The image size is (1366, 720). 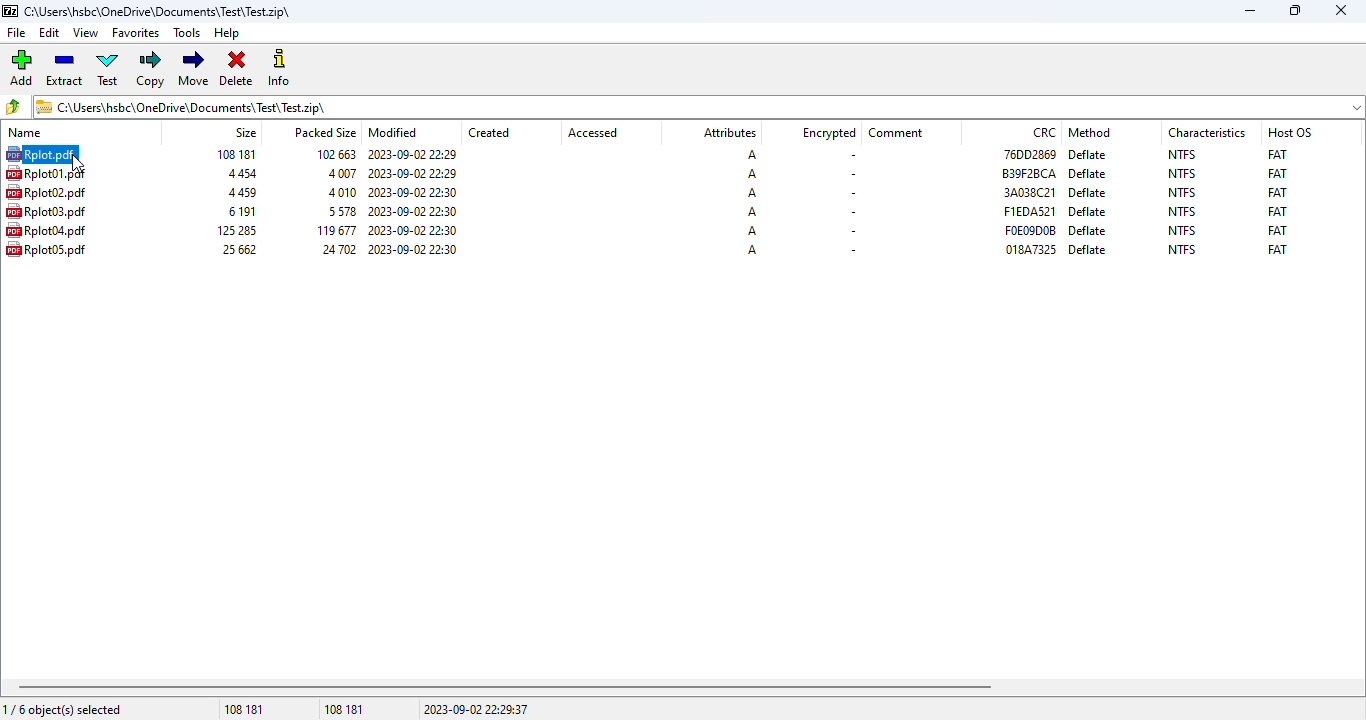 I want to click on horizontal scroll bar, so click(x=505, y=687).